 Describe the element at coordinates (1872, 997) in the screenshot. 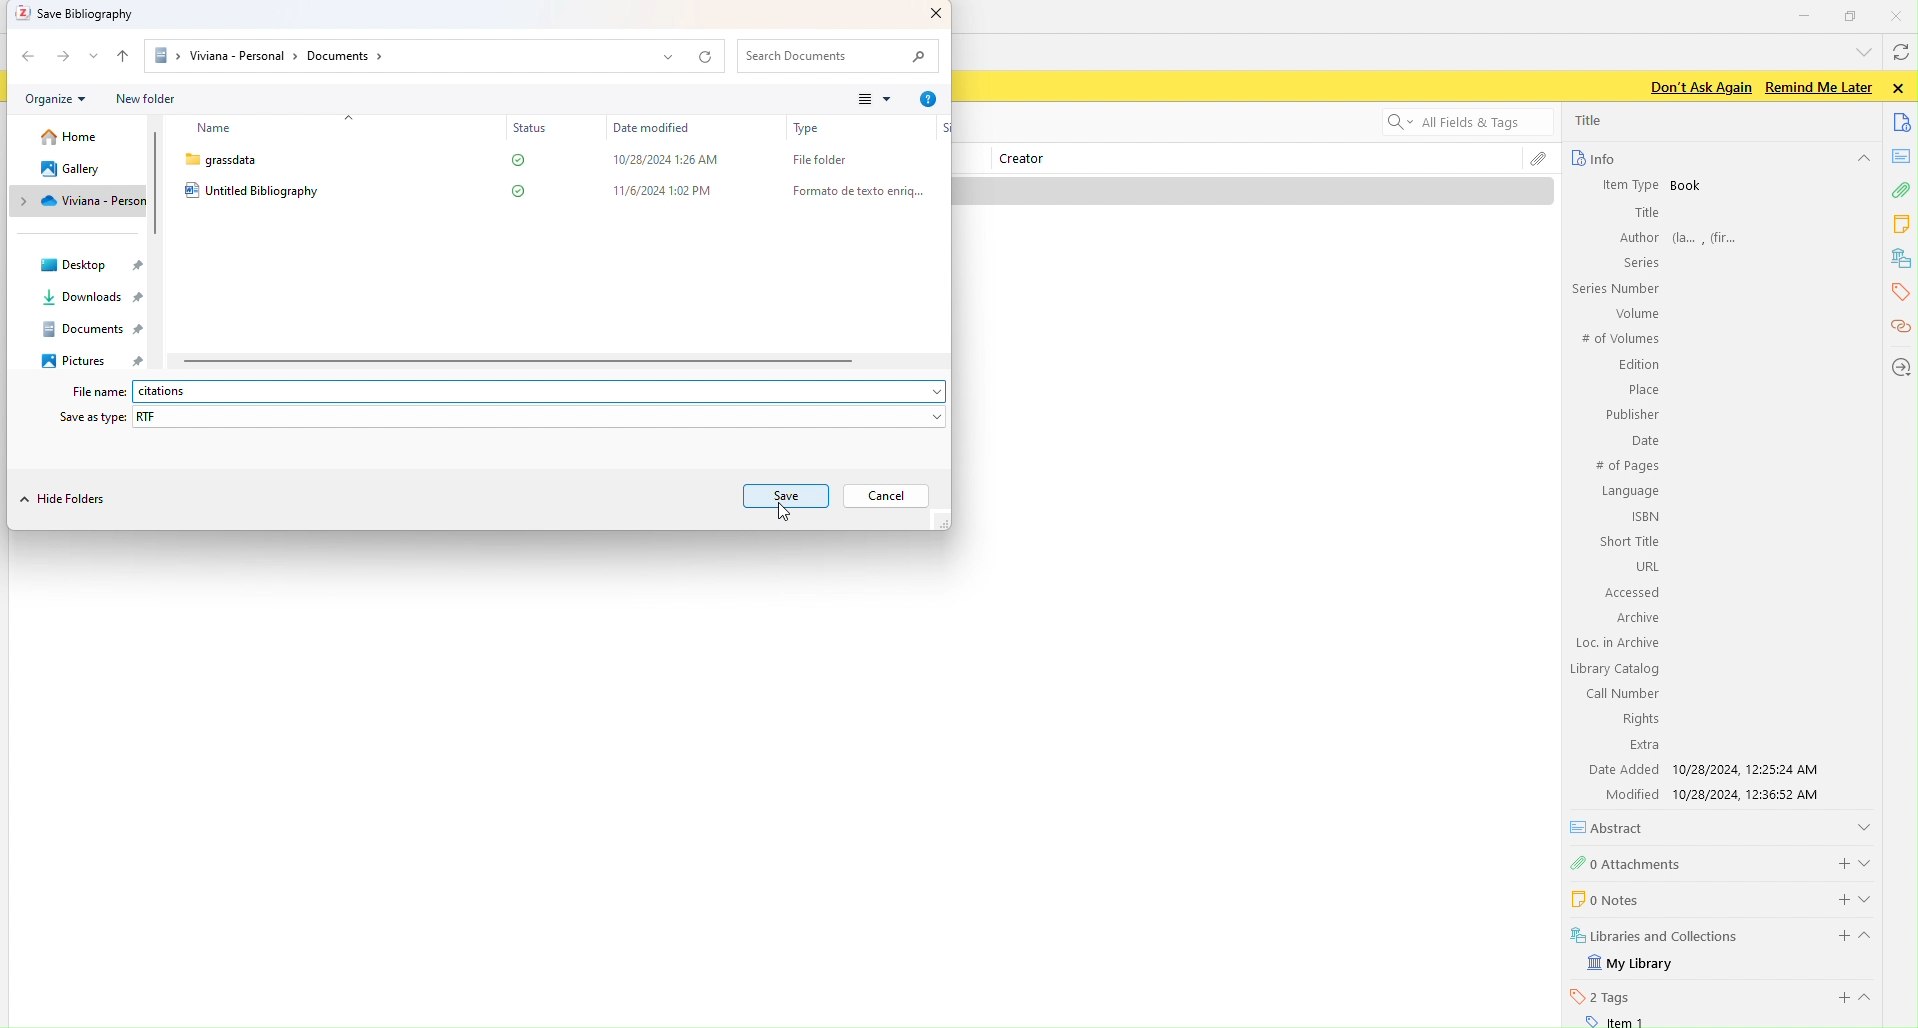

I see `show` at that location.